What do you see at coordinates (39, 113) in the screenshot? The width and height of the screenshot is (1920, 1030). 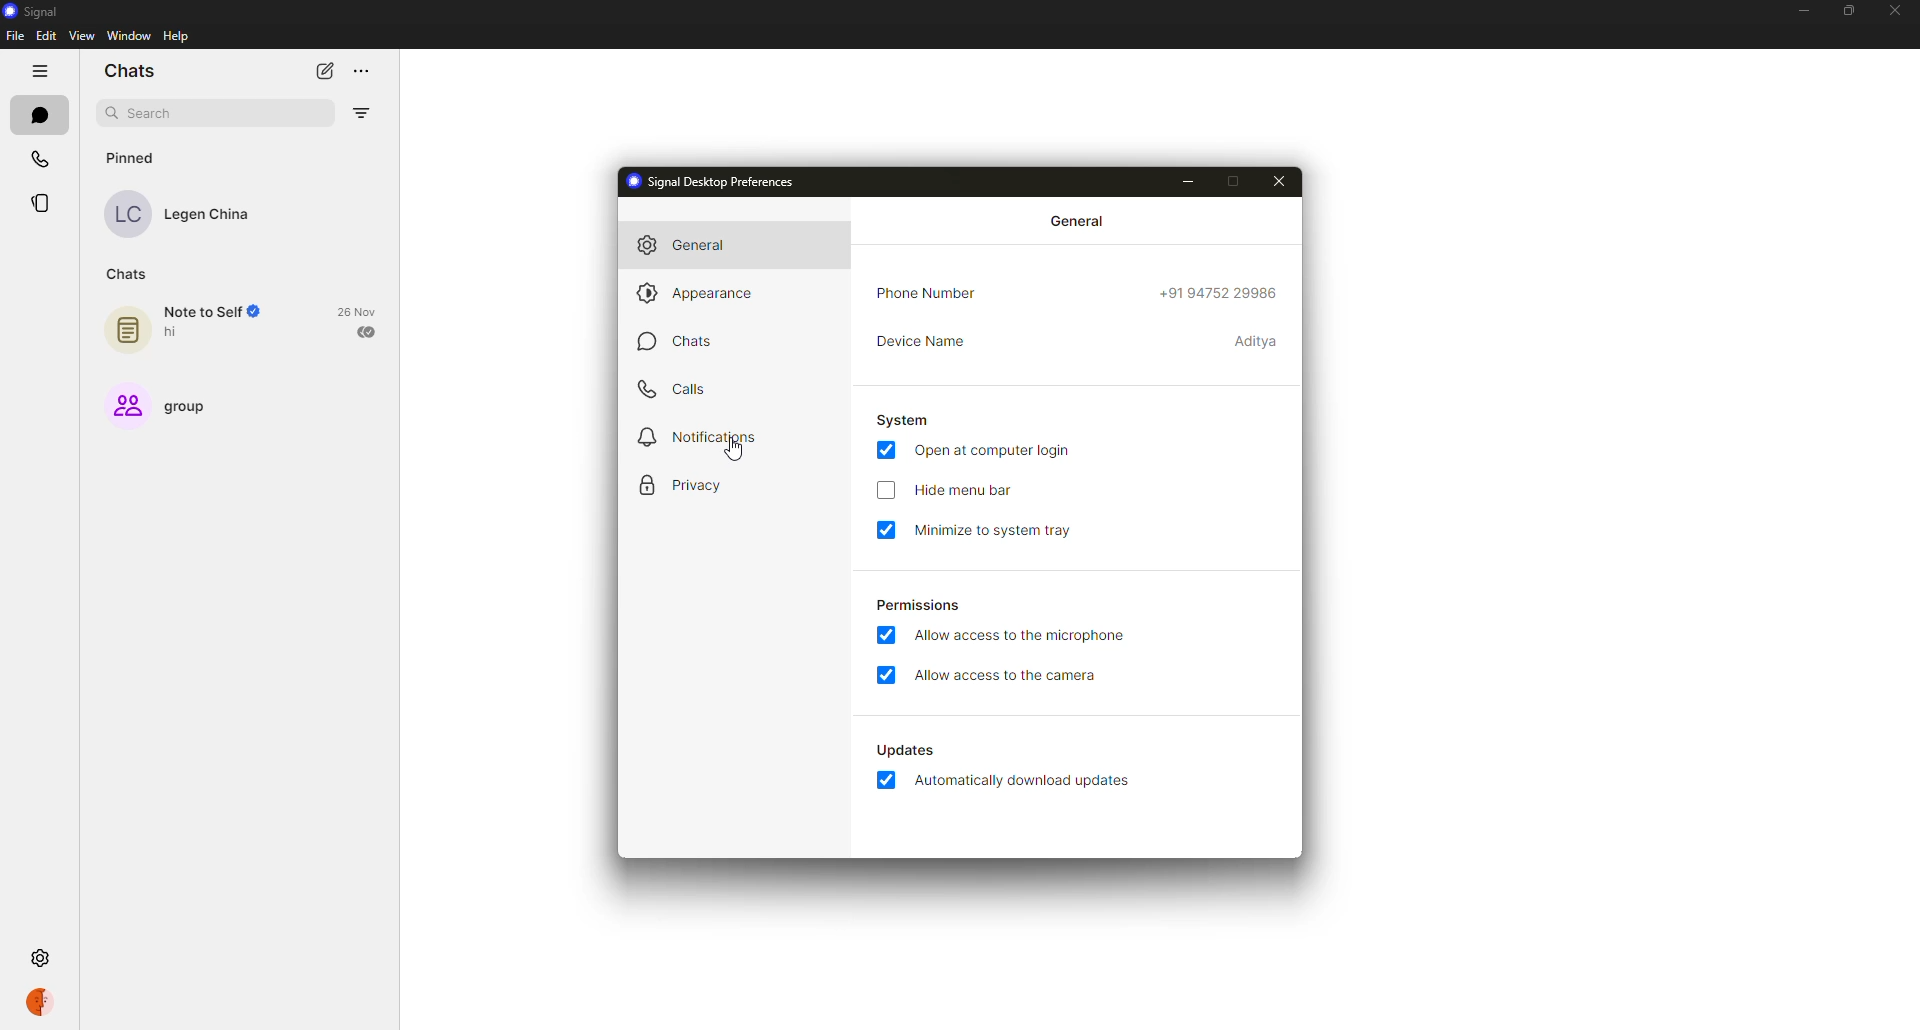 I see `chats` at bounding box center [39, 113].